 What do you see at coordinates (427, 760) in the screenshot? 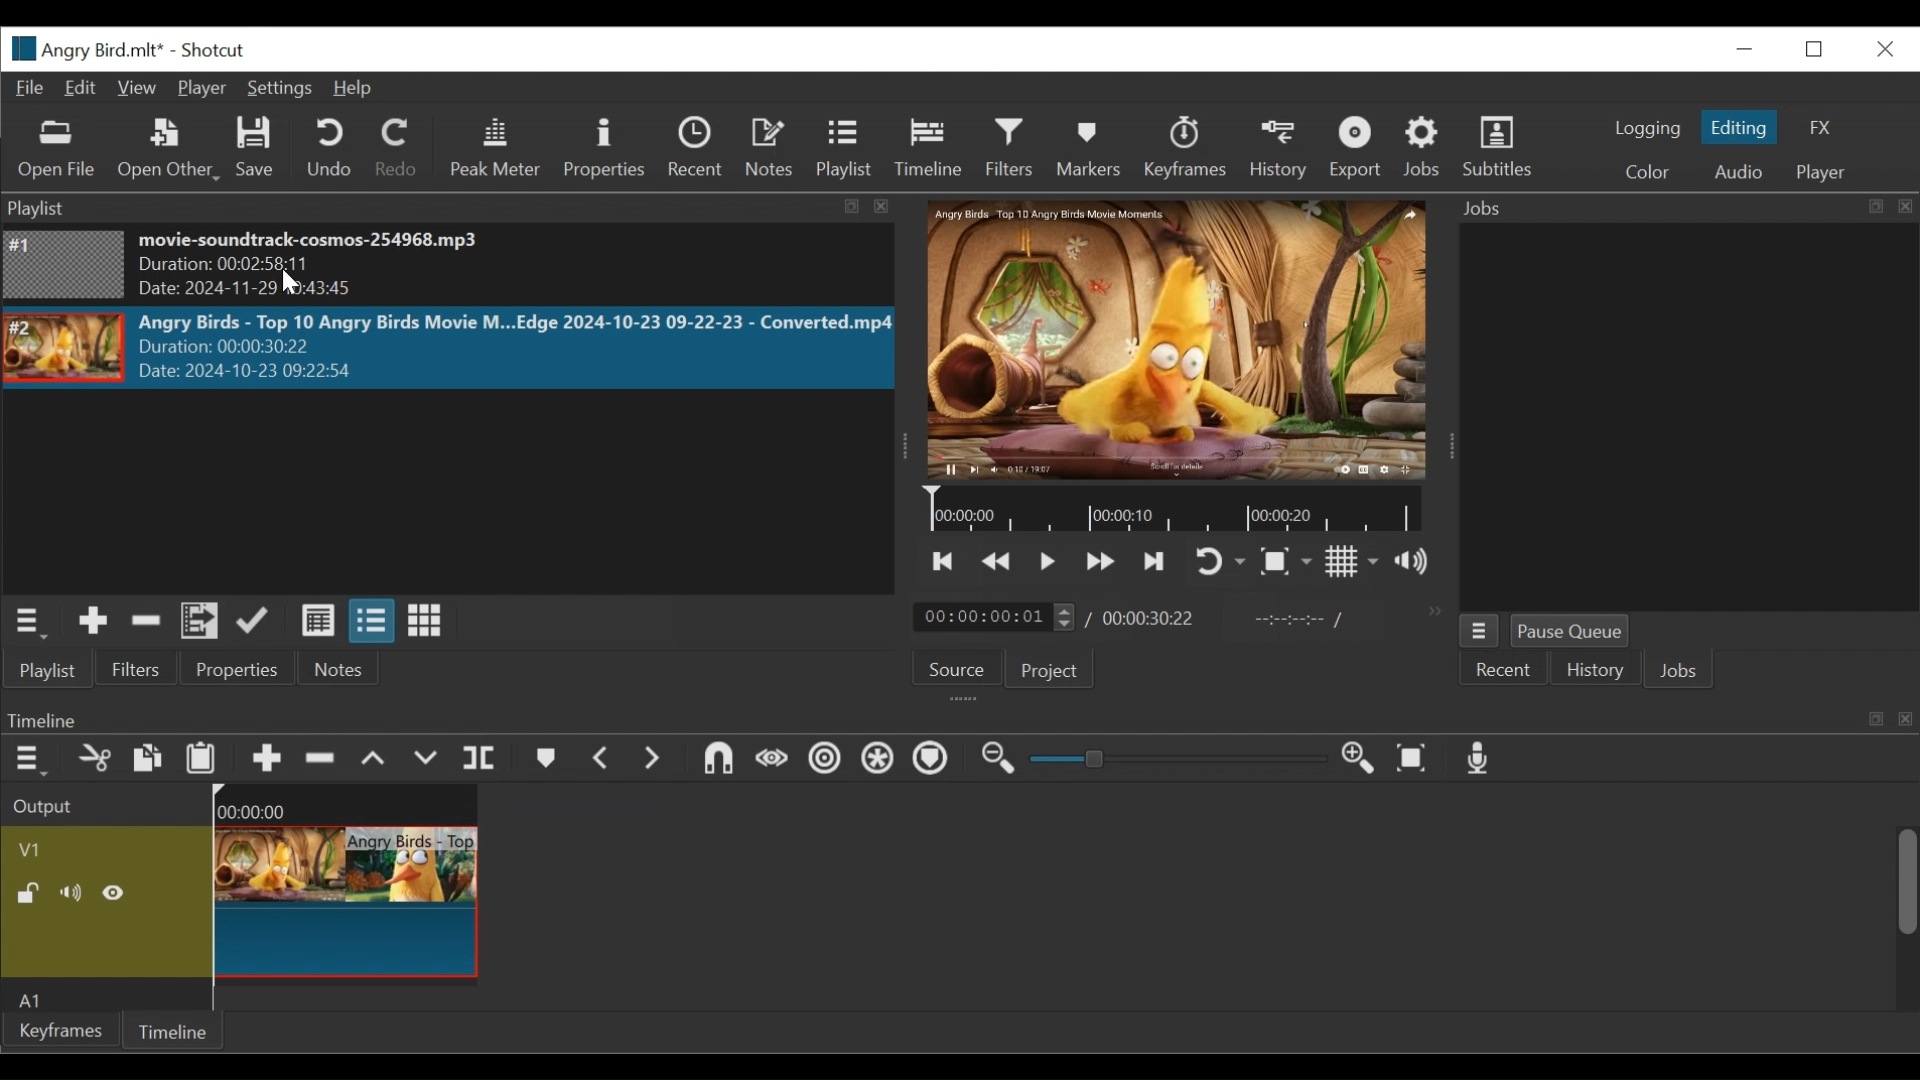
I see `Overwrite` at bounding box center [427, 760].